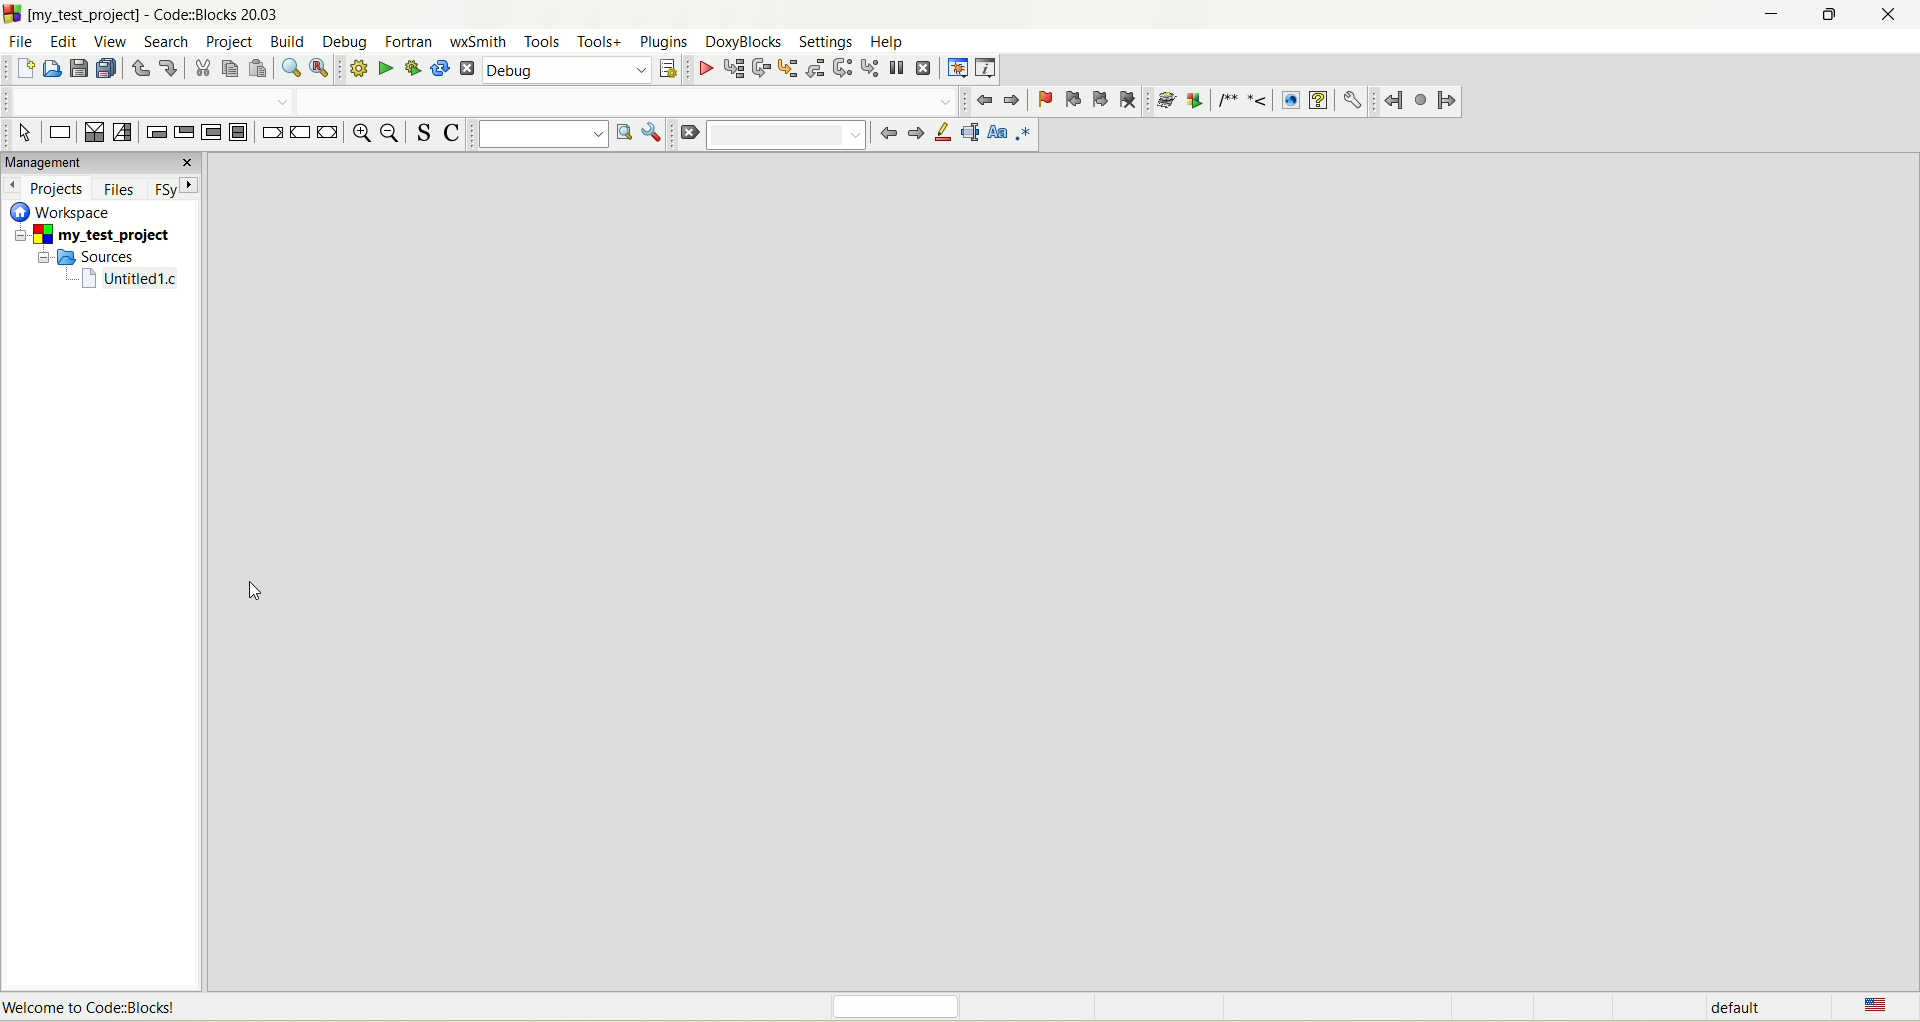 Image resolution: width=1920 pixels, height=1022 pixels. I want to click on next line, so click(760, 69).